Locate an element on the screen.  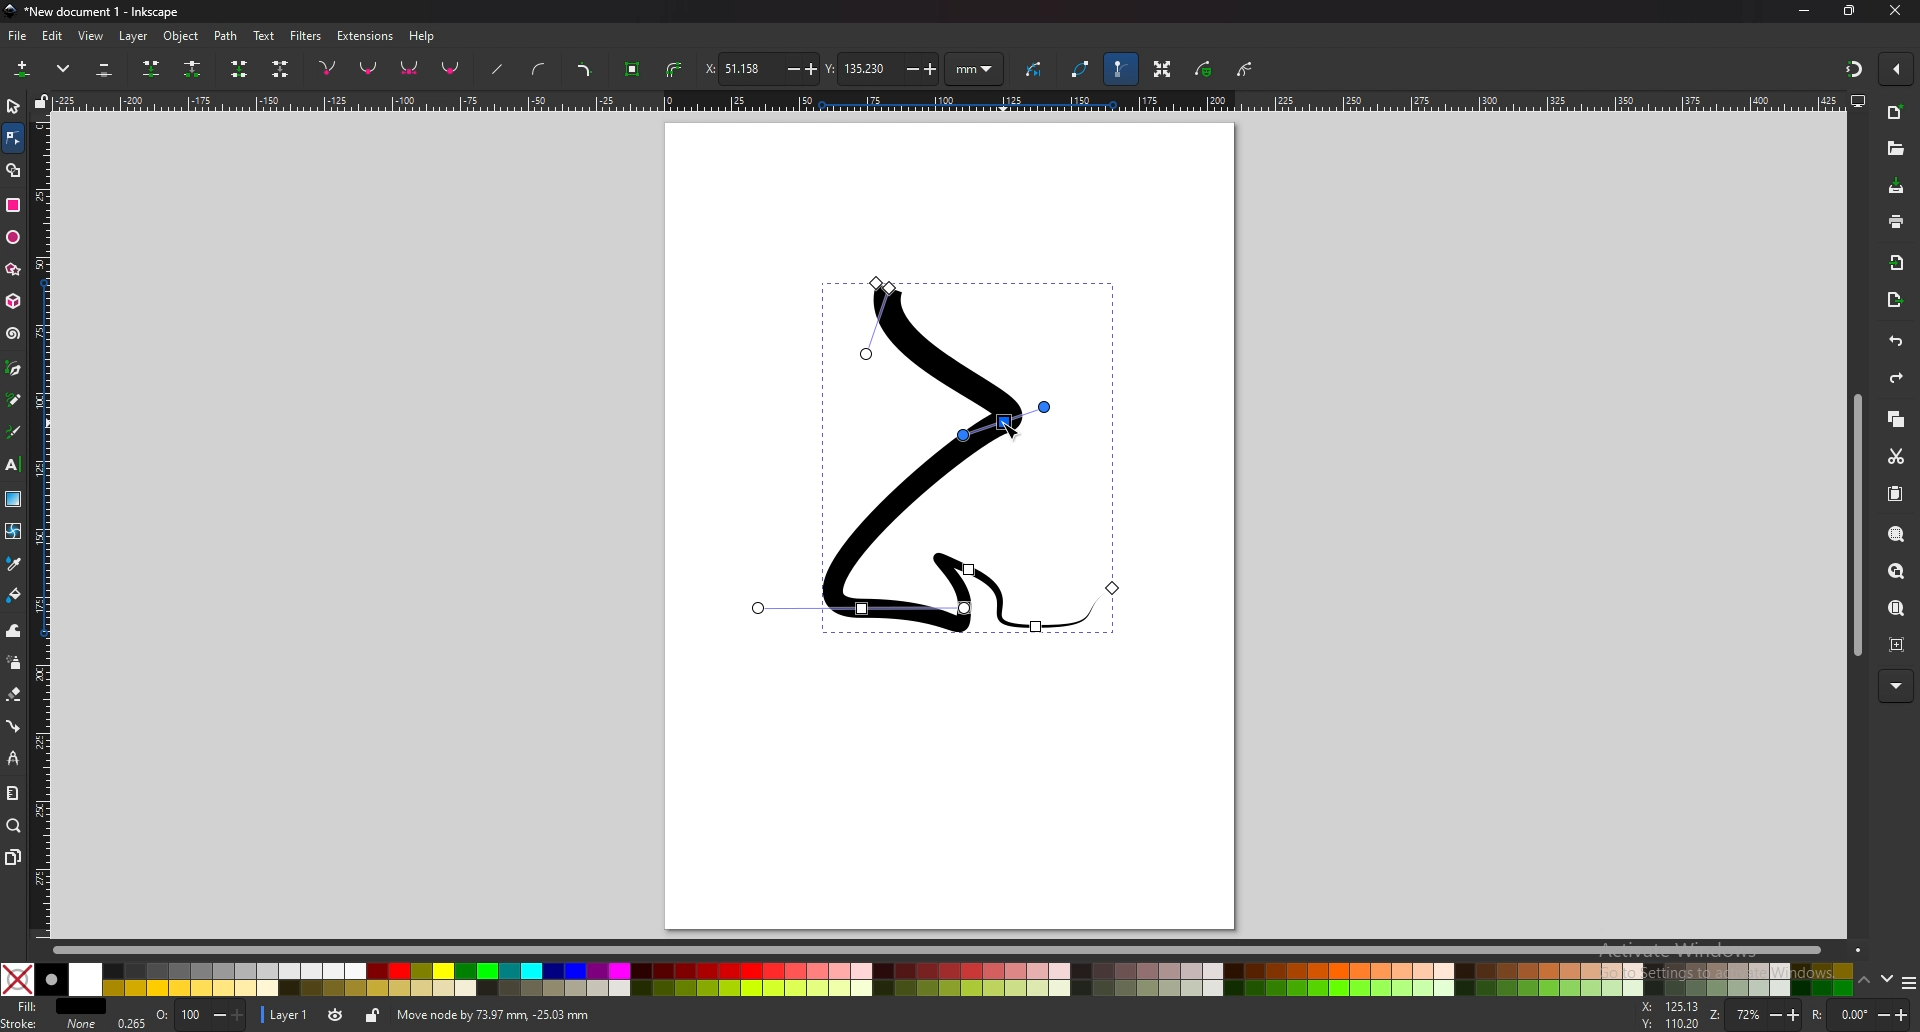
file is located at coordinates (18, 35).